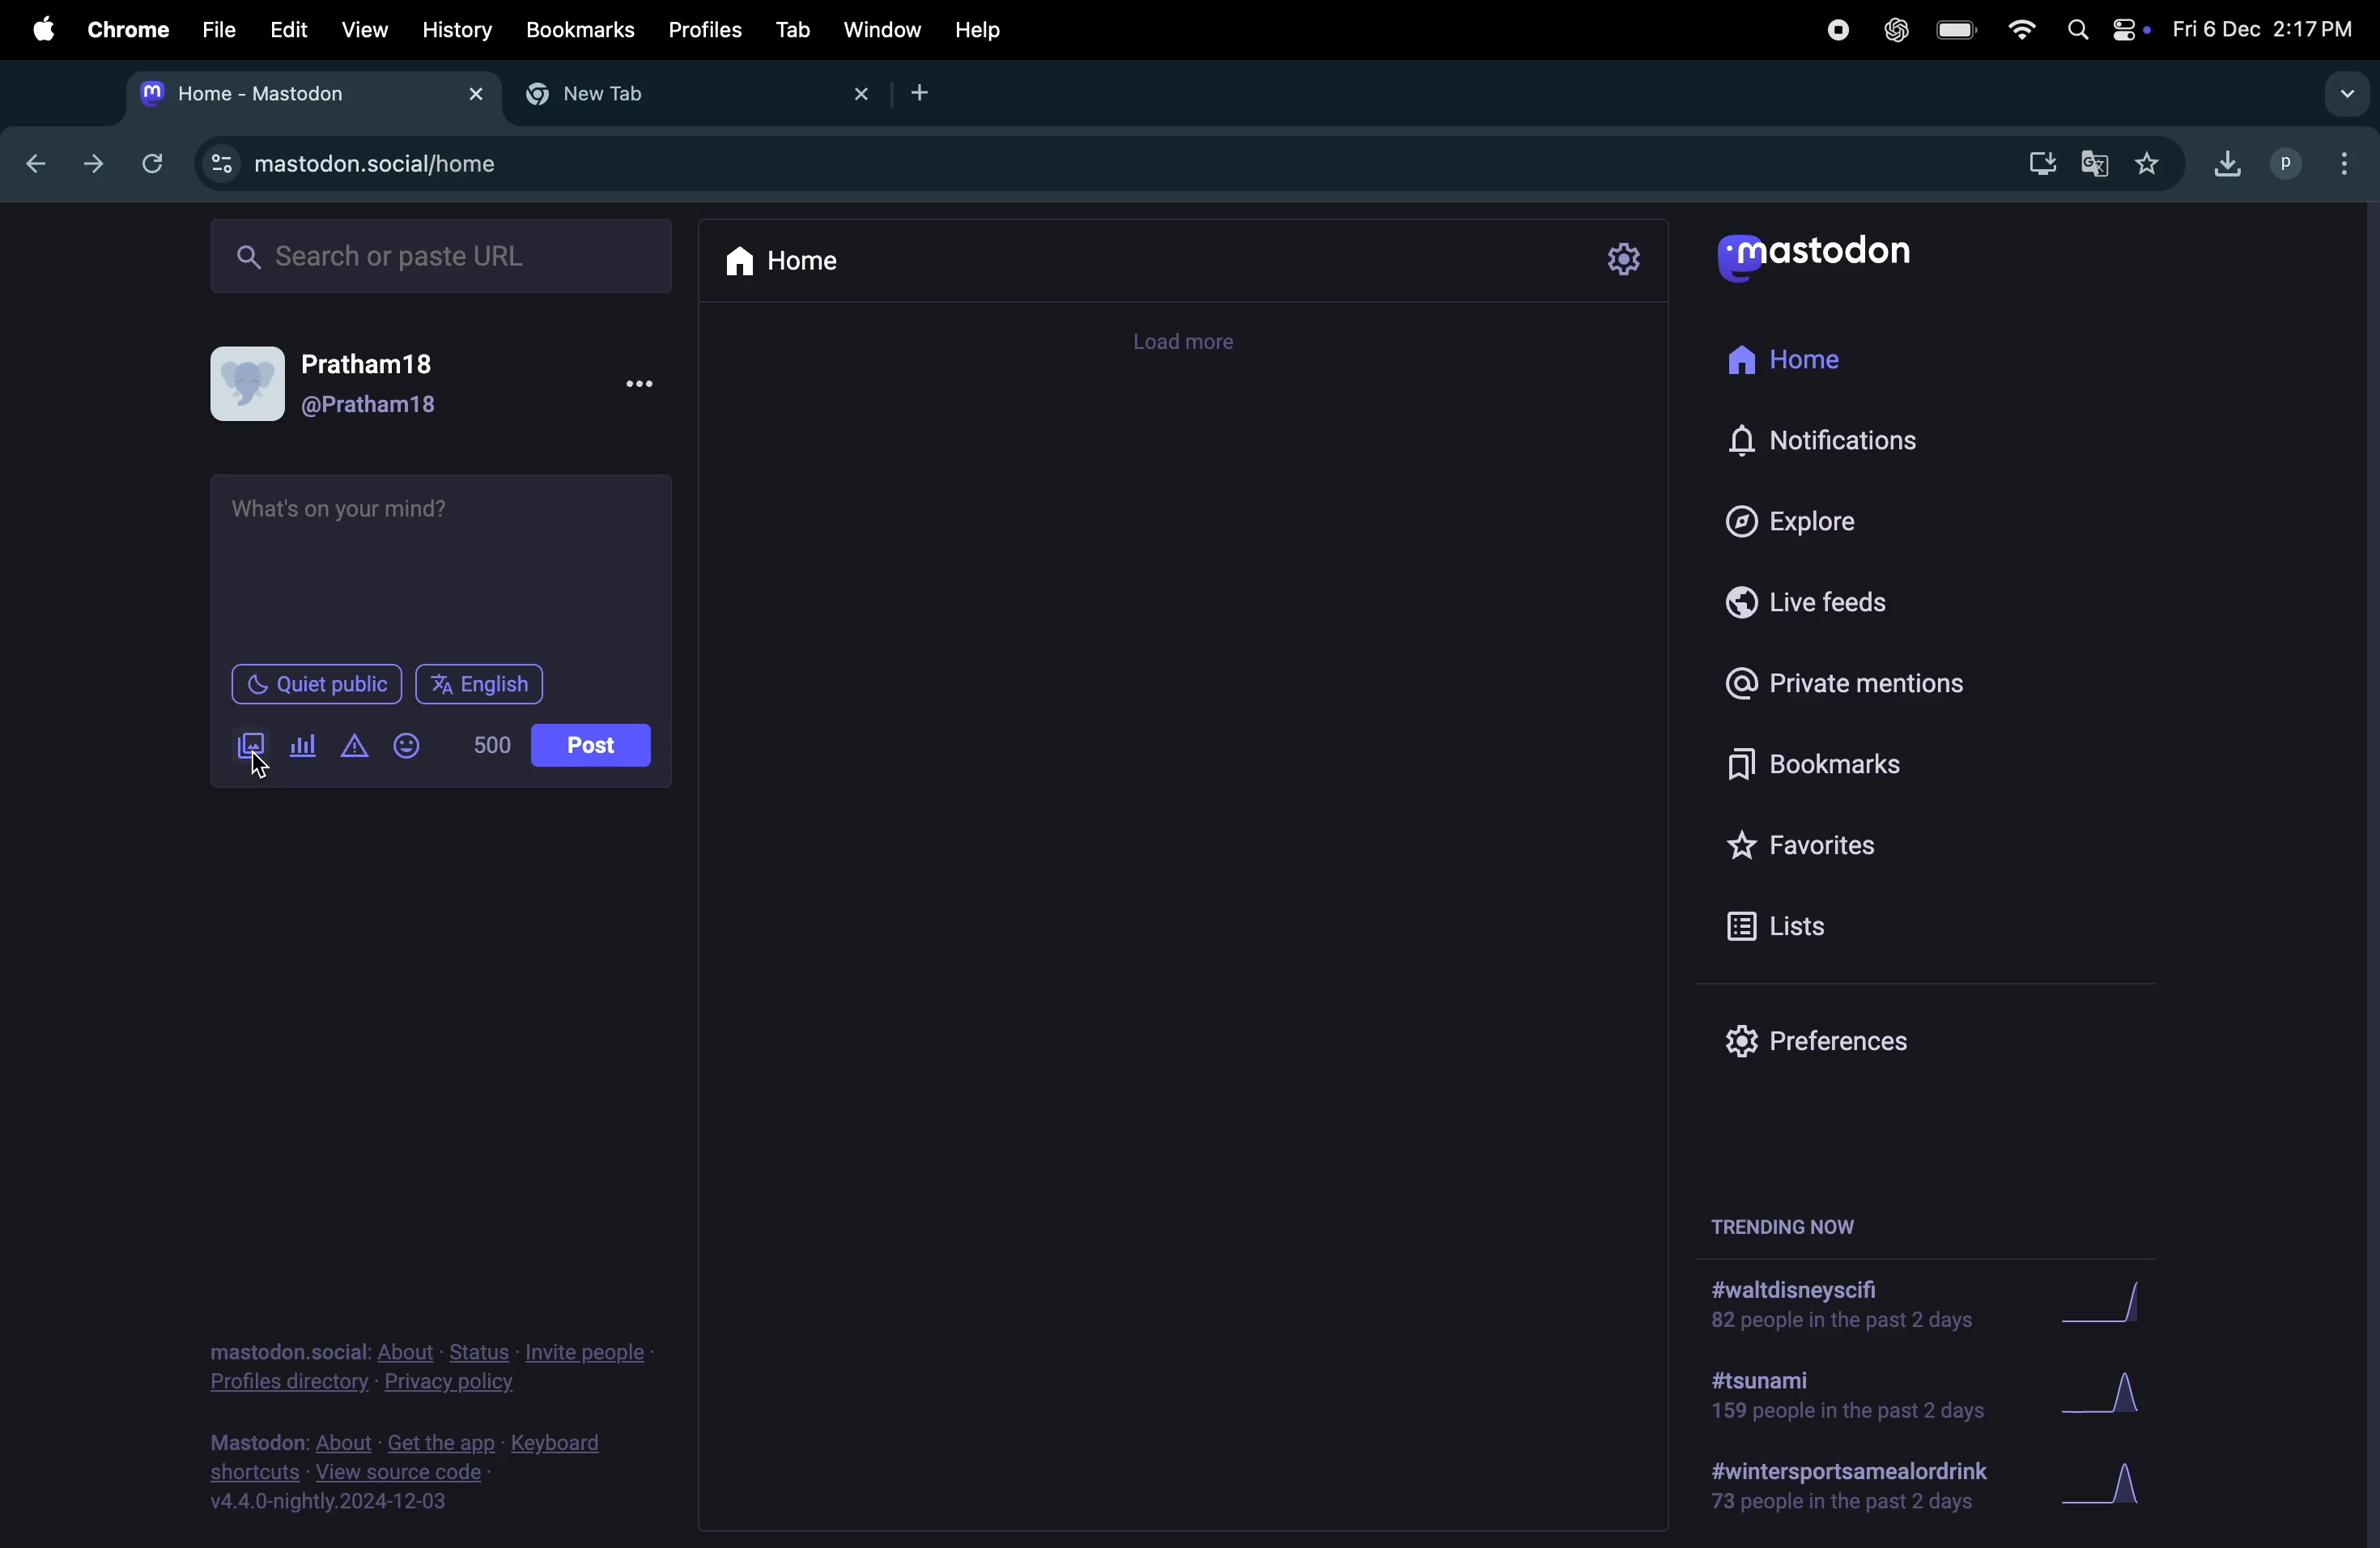 The height and width of the screenshot is (1548, 2380). Describe the element at coordinates (1196, 344) in the screenshot. I see `load more` at that location.